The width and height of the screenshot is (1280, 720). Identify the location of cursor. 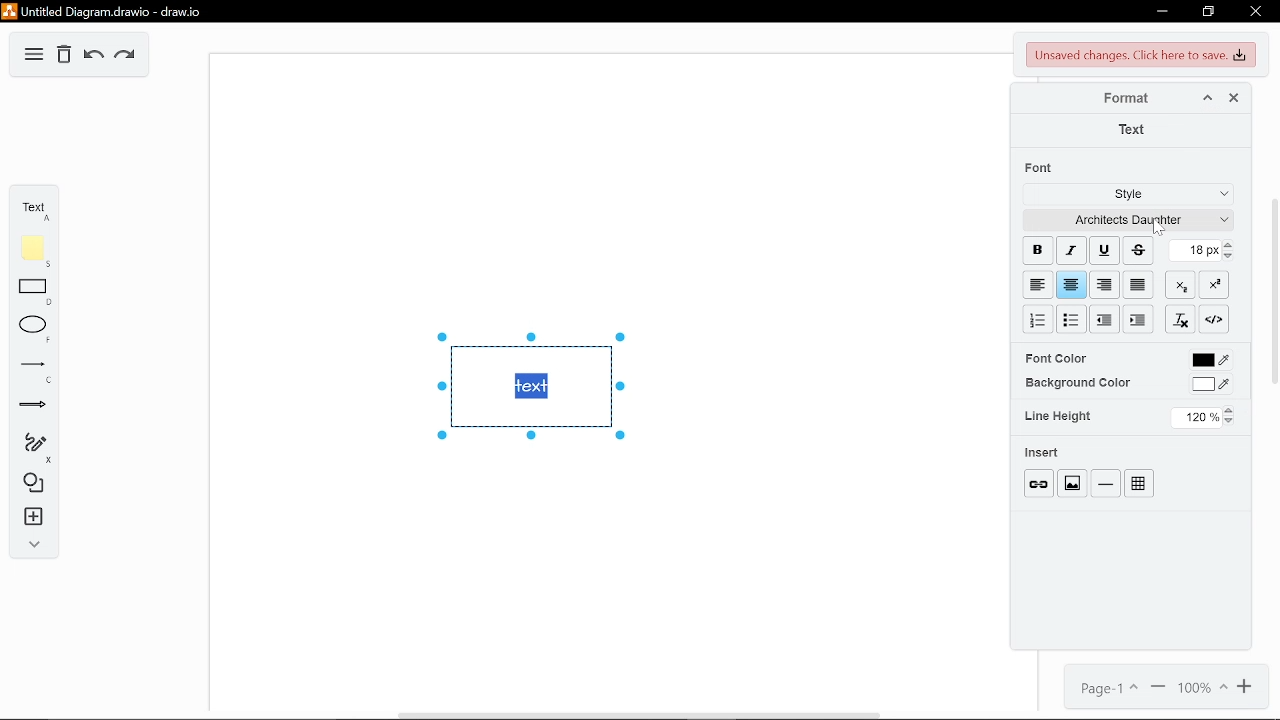
(1159, 228).